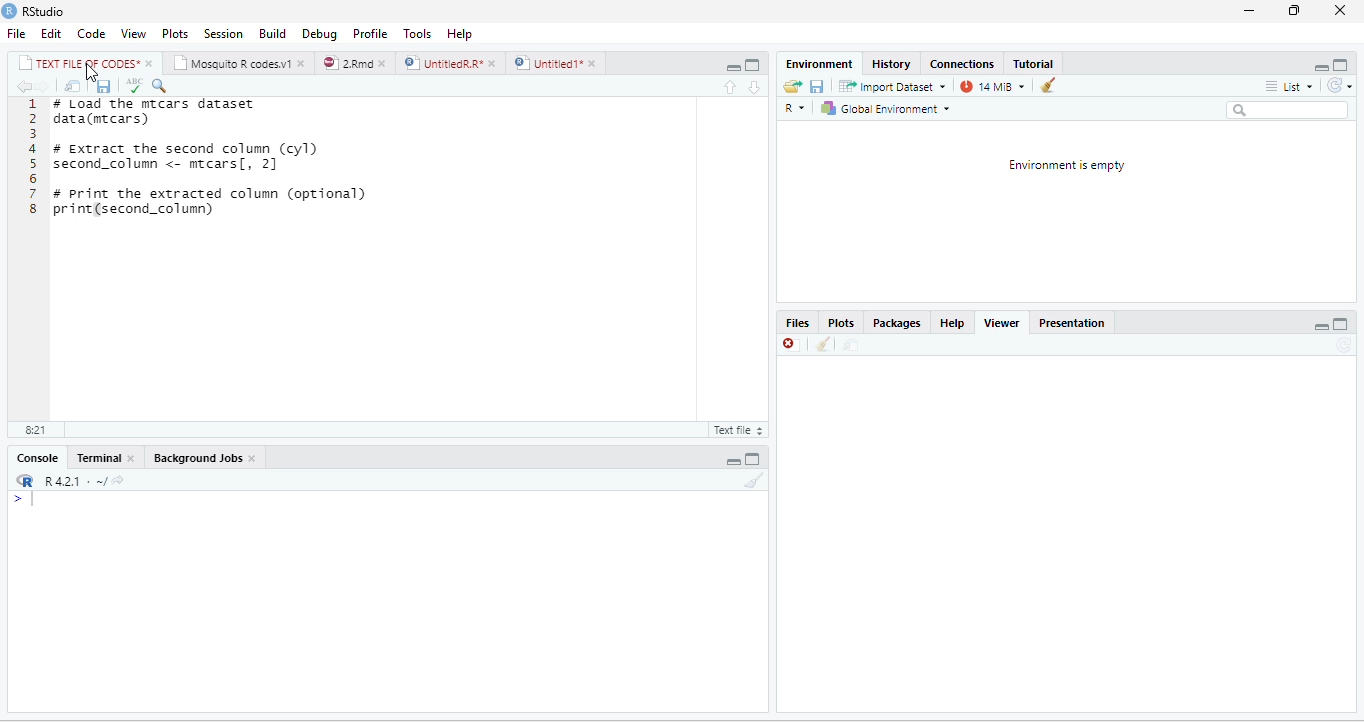 The width and height of the screenshot is (1364, 722). I want to click on move, so click(848, 346).